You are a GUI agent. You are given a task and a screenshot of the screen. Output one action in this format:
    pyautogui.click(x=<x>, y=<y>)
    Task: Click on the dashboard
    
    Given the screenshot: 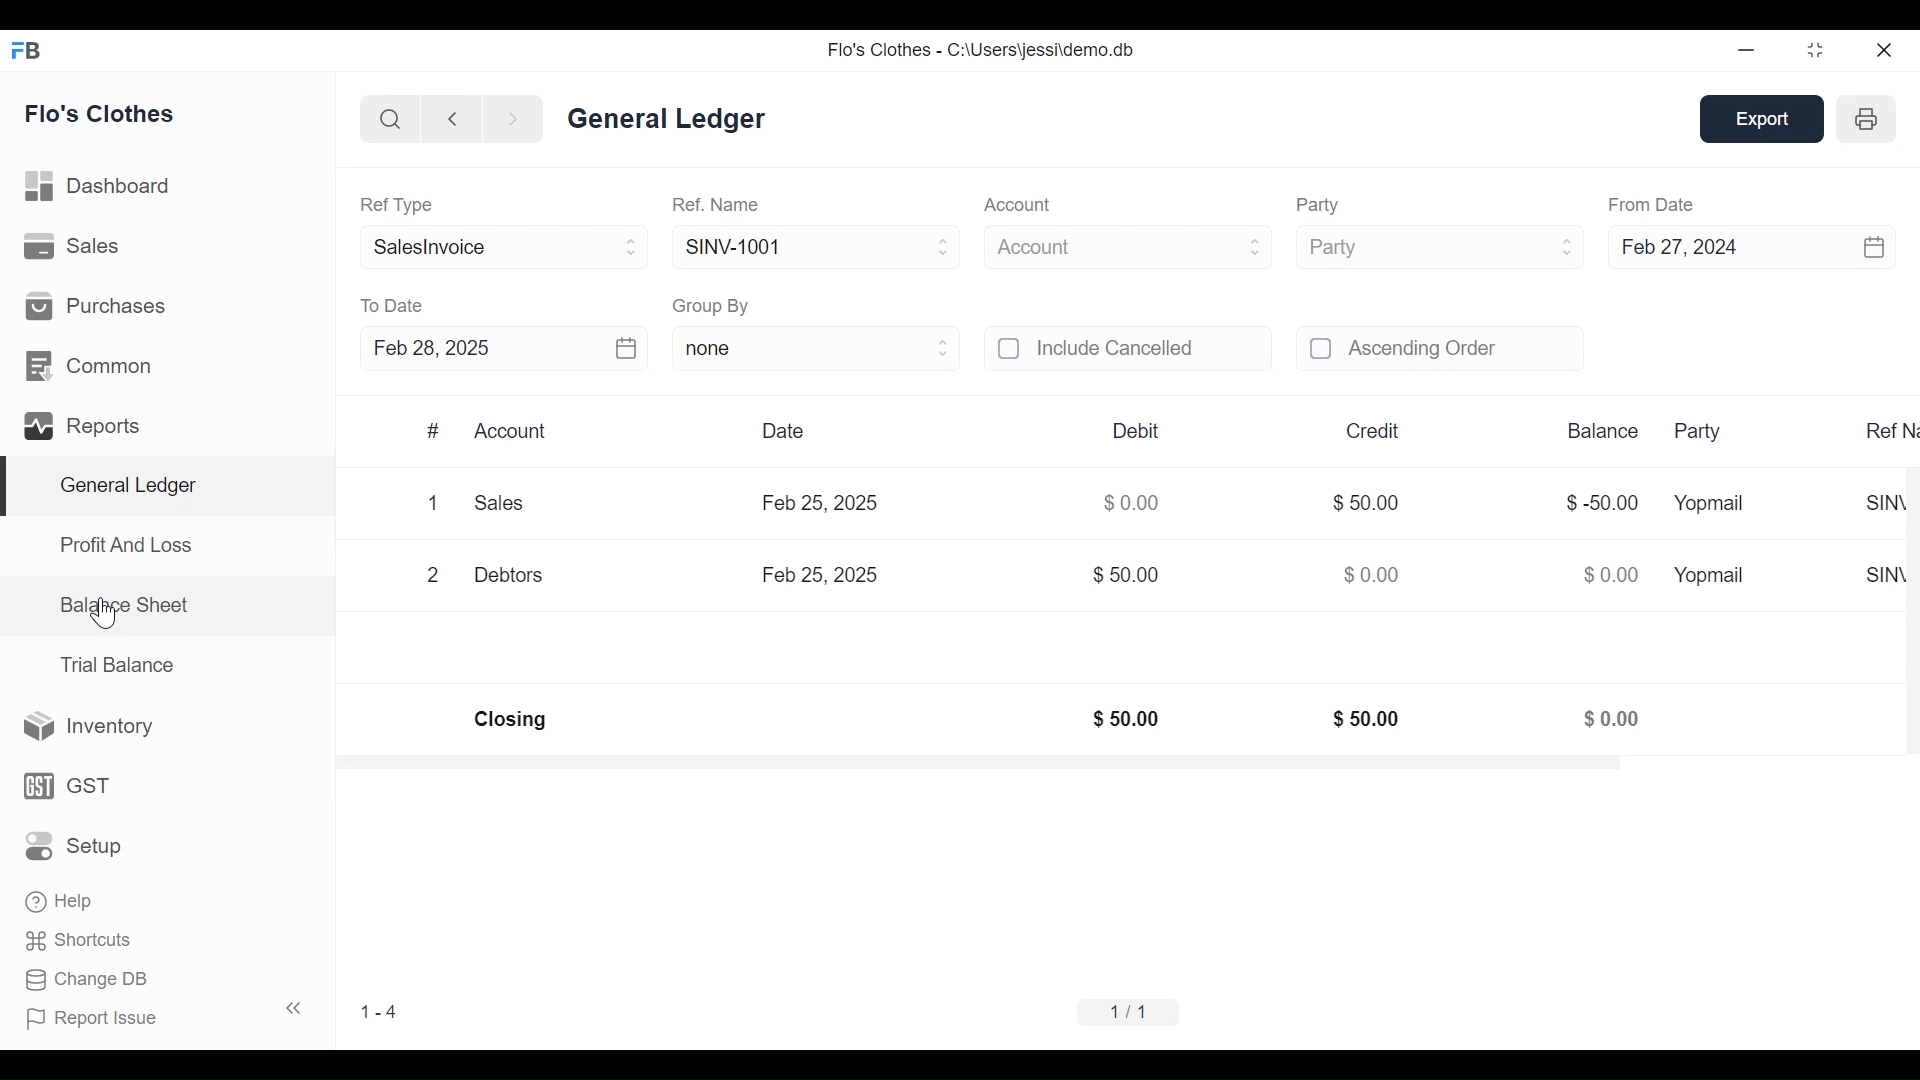 What is the action you would take?
    pyautogui.click(x=101, y=190)
    